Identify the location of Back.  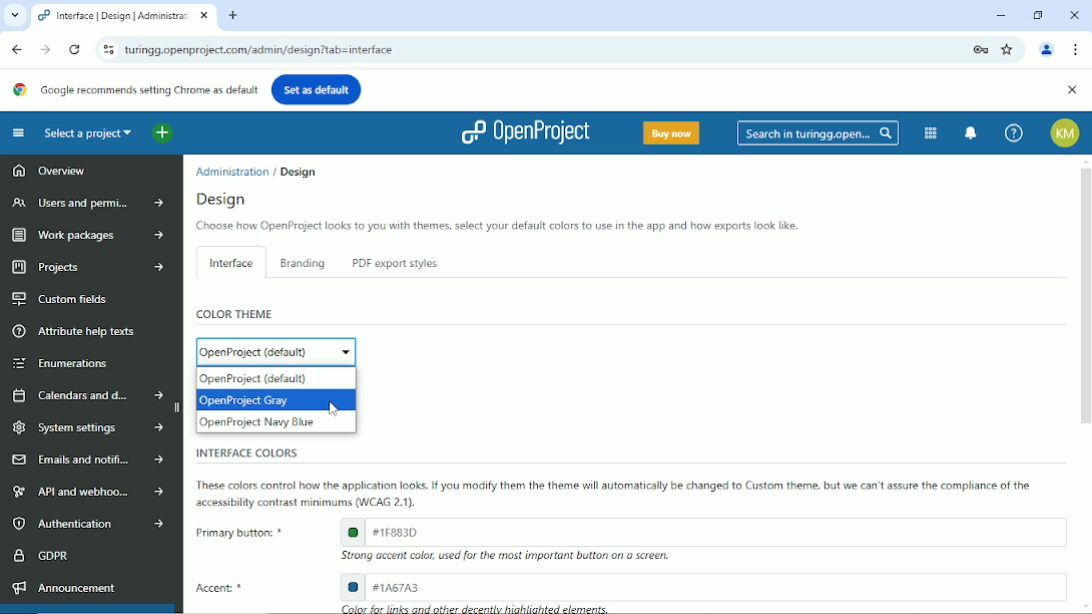
(17, 48).